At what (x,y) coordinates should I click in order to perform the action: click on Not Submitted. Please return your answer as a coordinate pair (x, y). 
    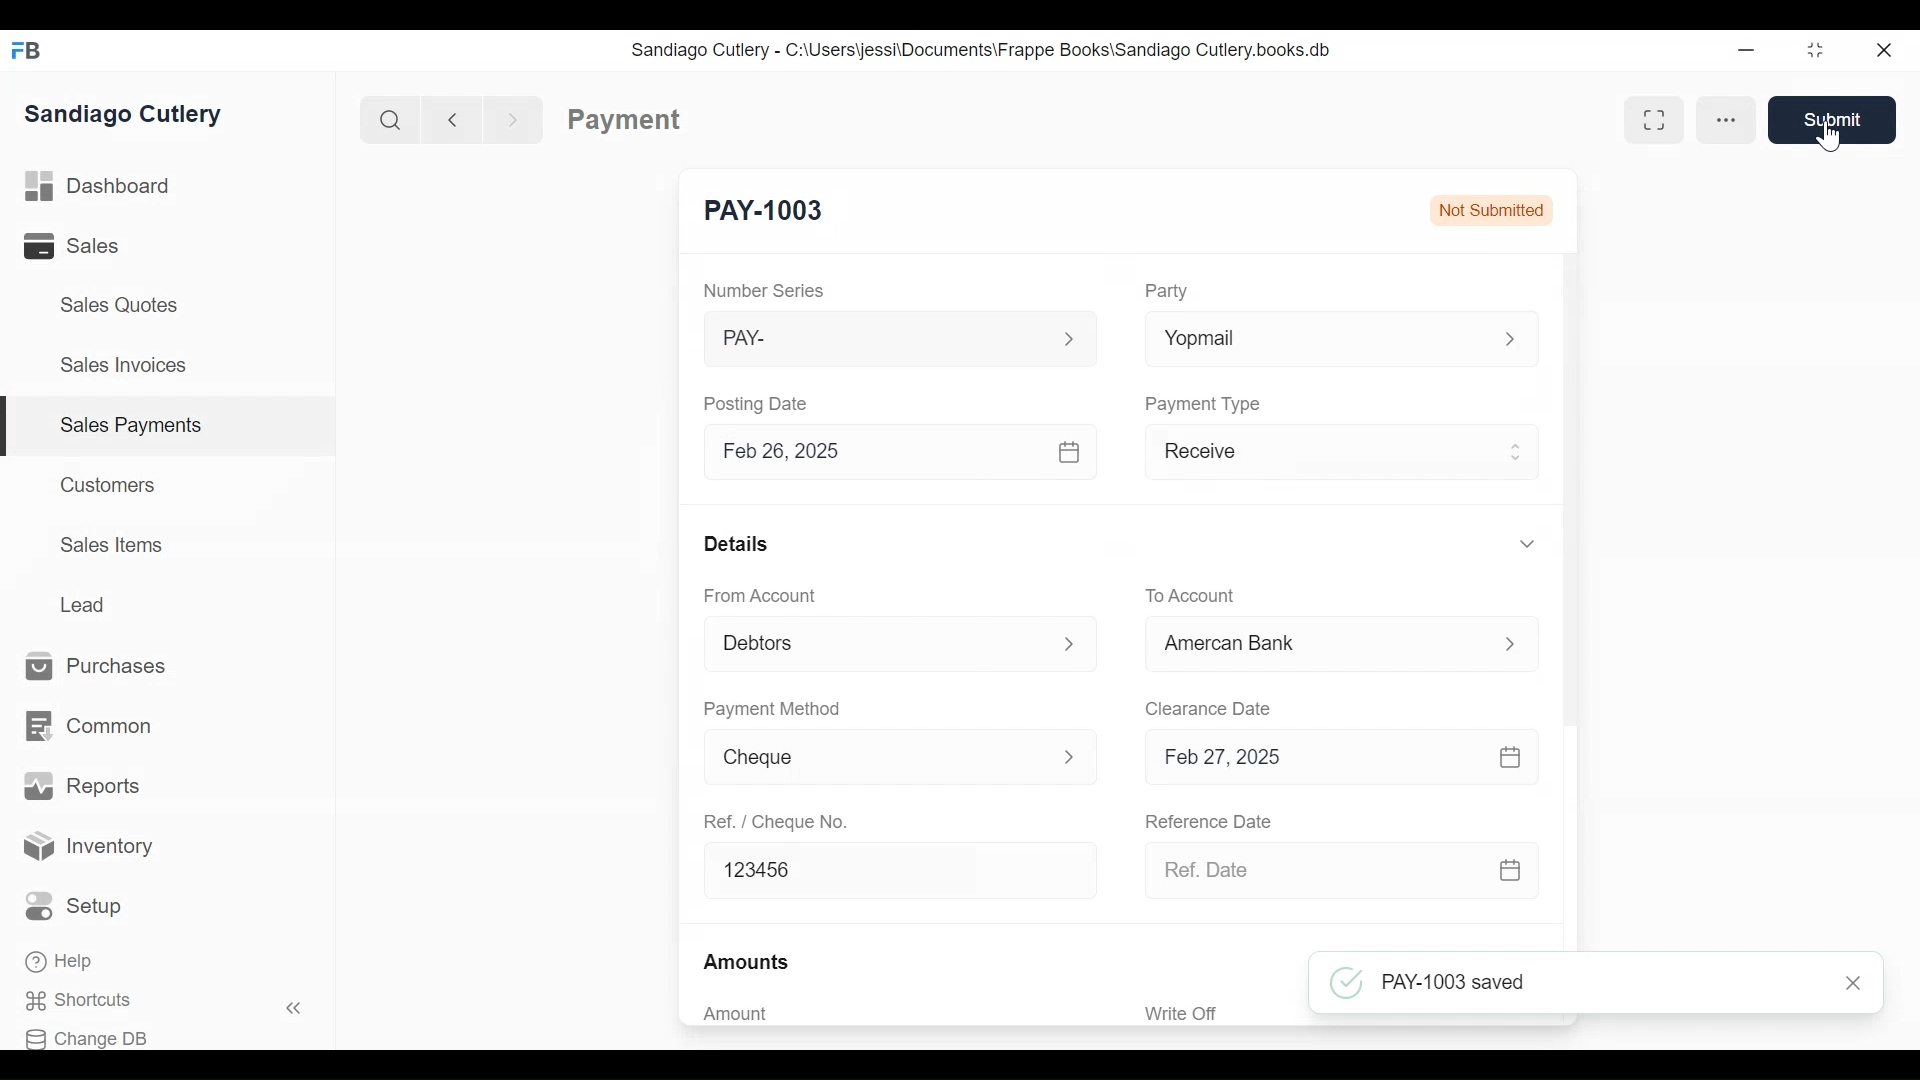
    Looking at the image, I should click on (1491, 208).